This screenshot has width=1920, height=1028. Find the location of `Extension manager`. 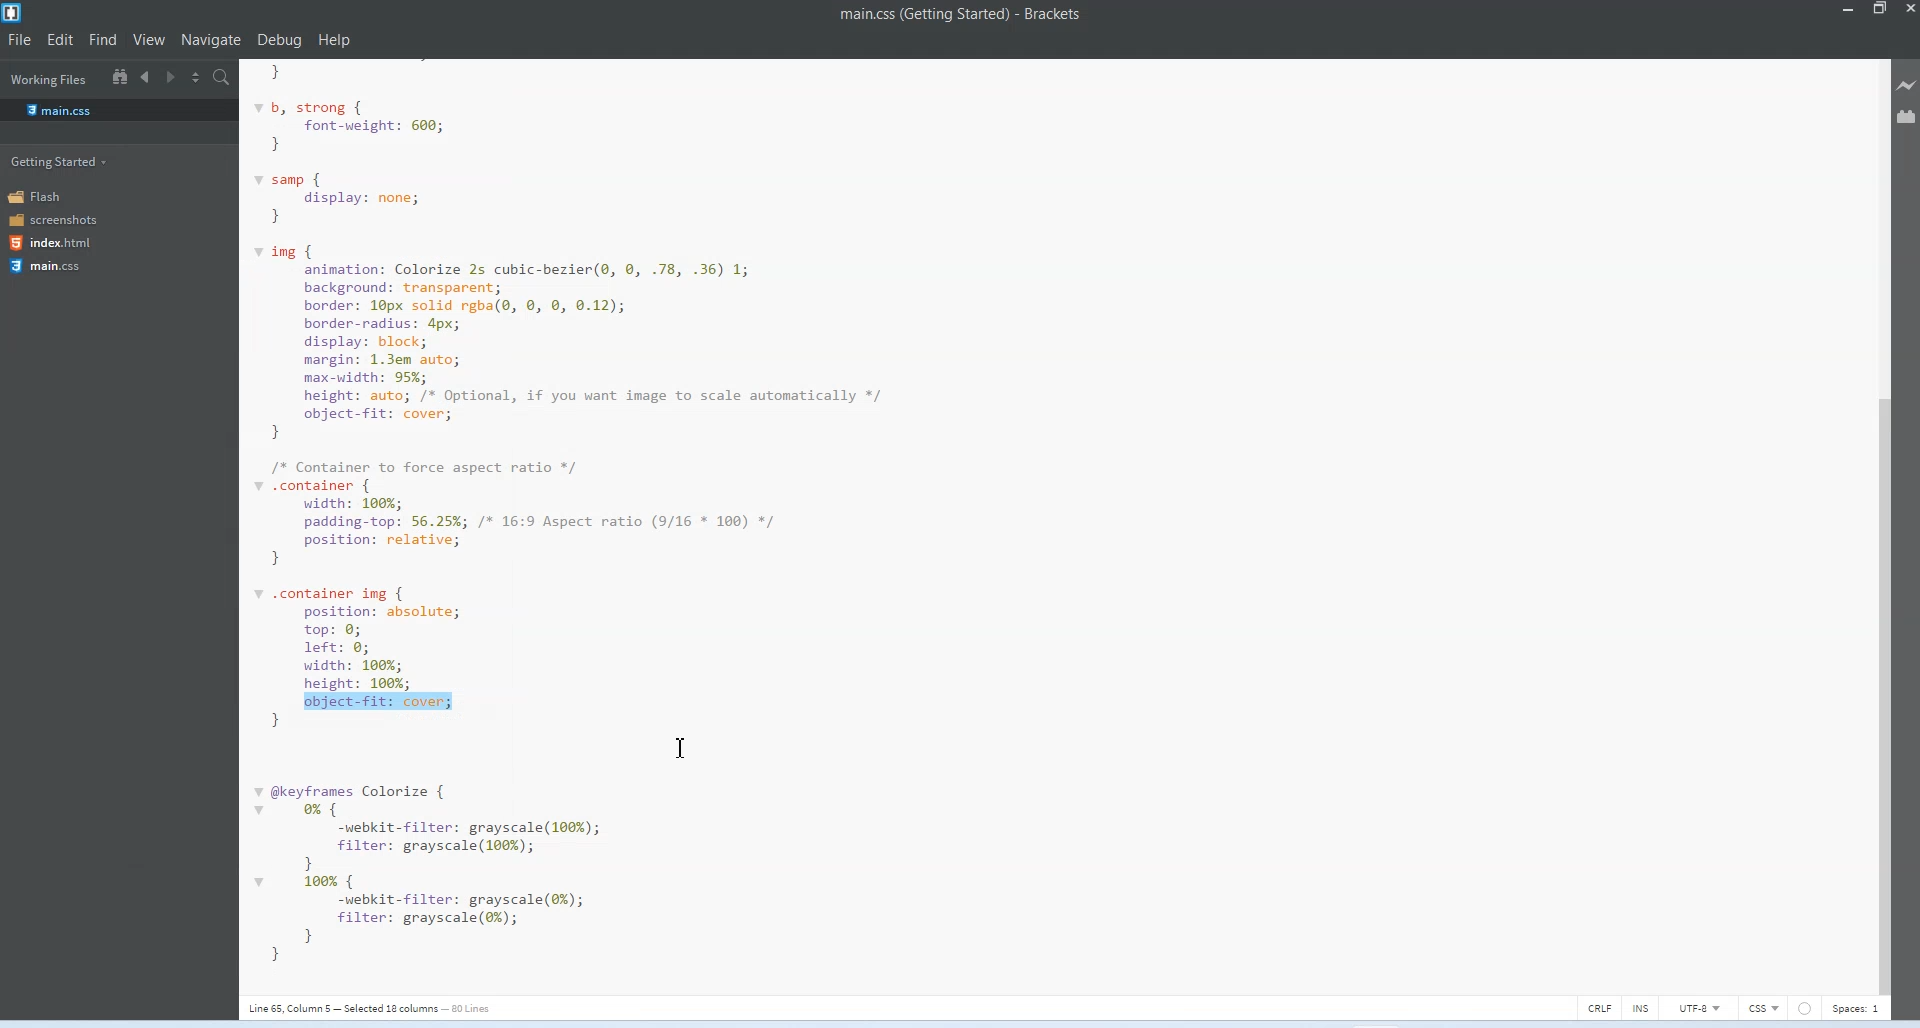

Extension manager is located at coordinates (1908, 117).